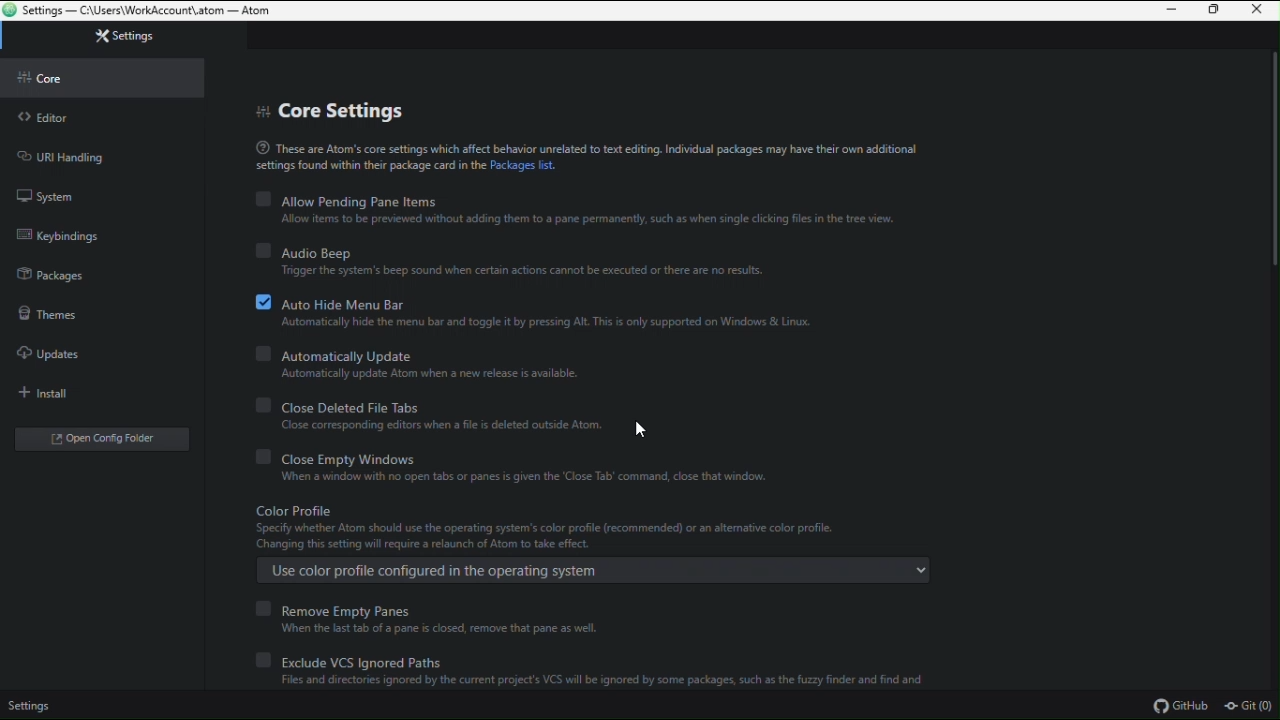  I want to click on themes, so click(94, 310).